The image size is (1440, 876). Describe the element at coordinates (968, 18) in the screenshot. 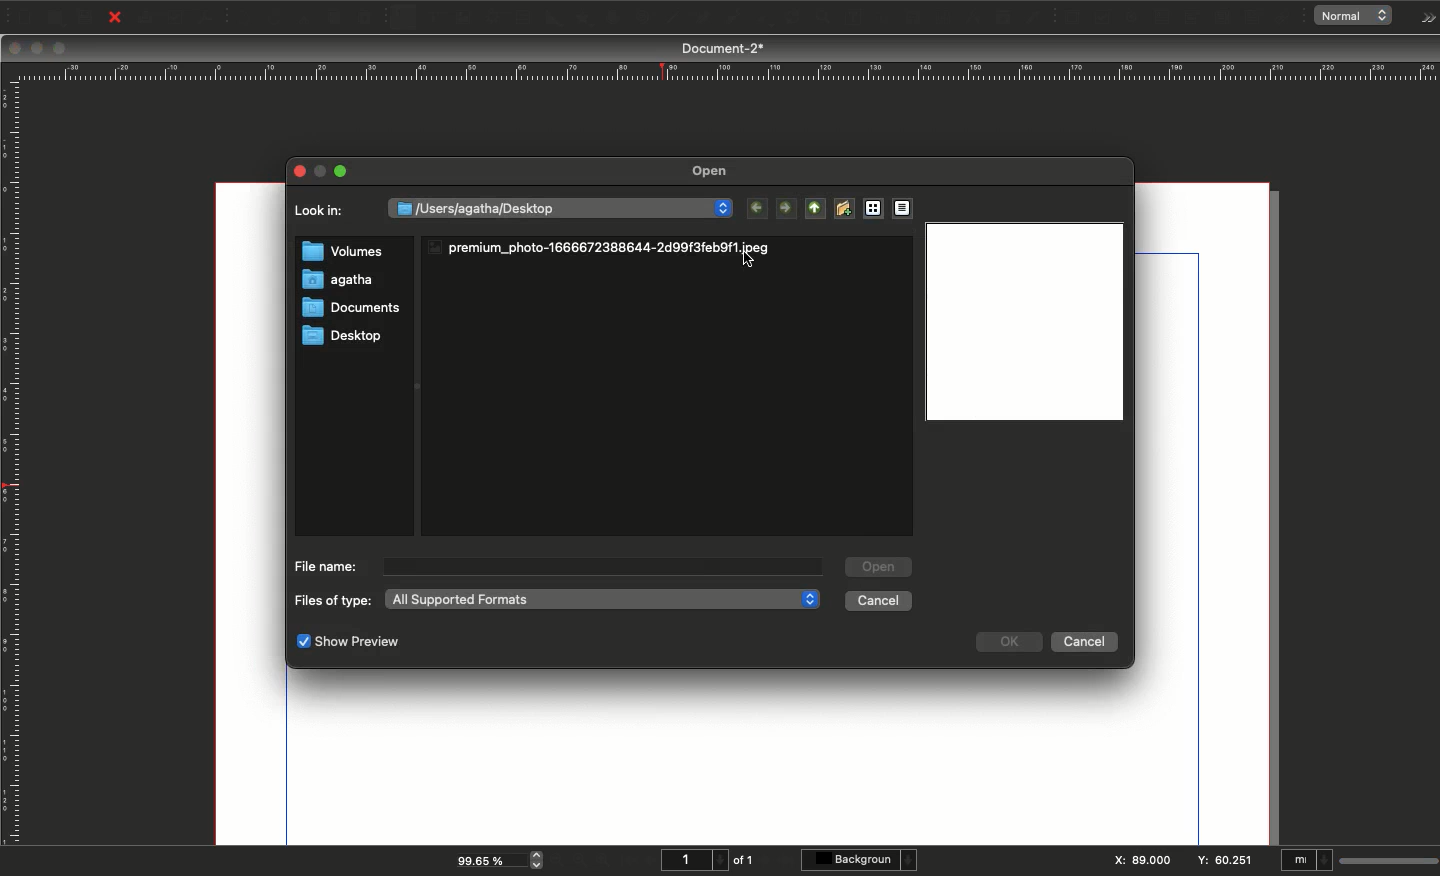

I see `Measurements` at that location.